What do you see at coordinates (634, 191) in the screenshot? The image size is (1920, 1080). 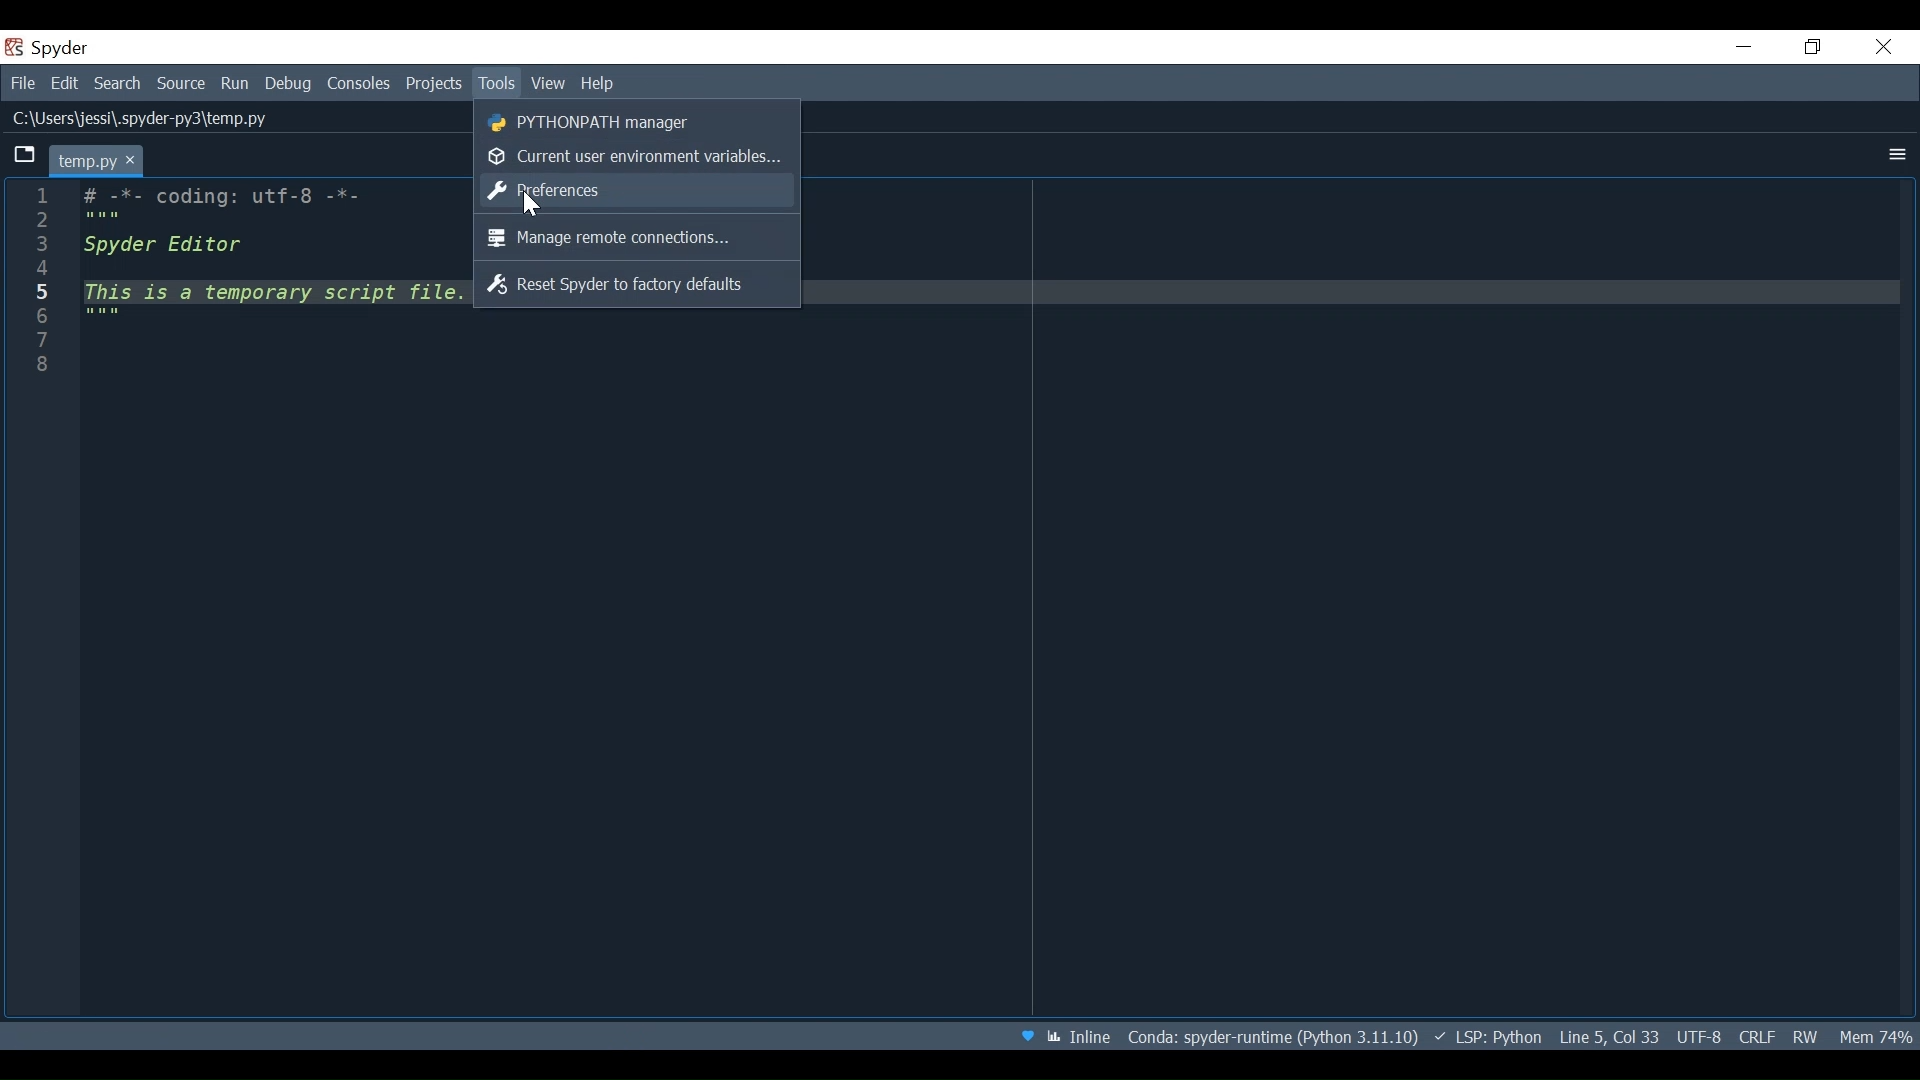 I see `Preference` at bounding box center [634, 191].